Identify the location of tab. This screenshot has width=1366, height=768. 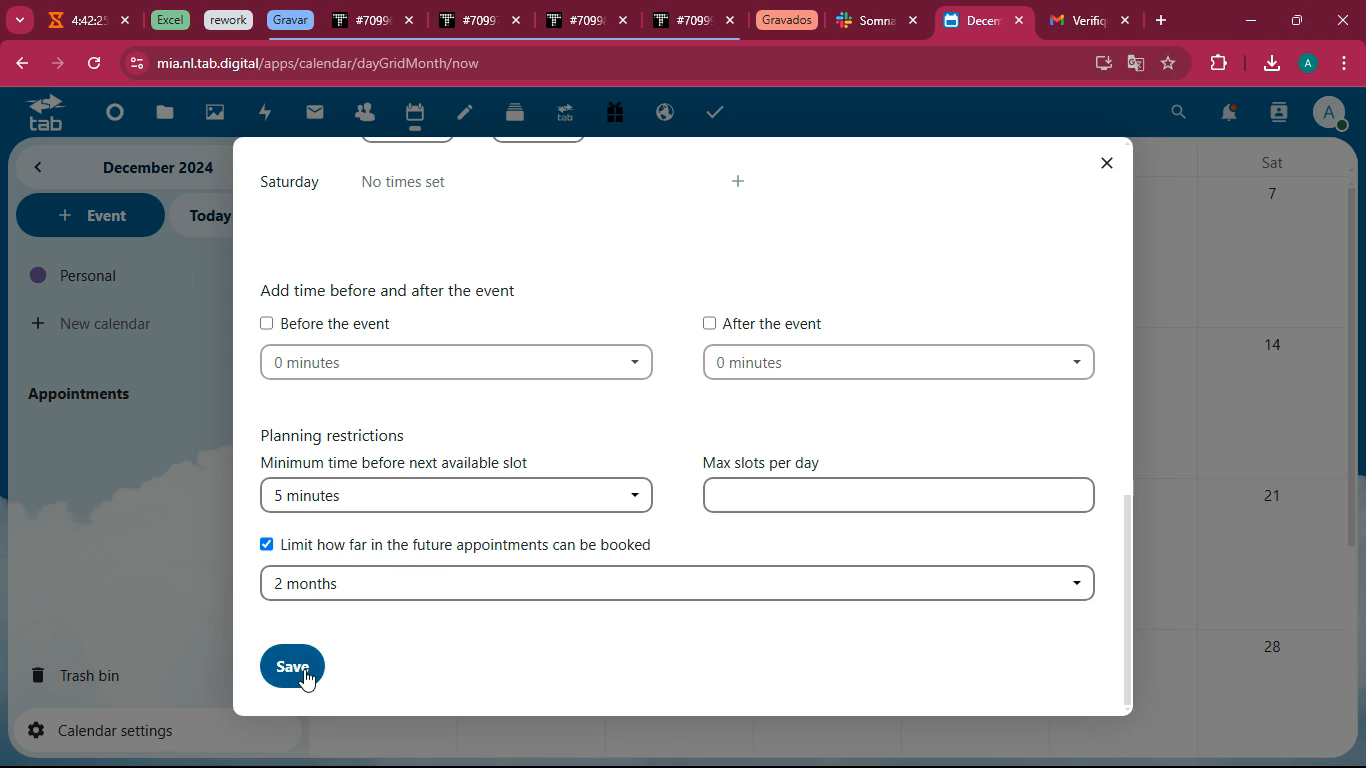
(573, 22).